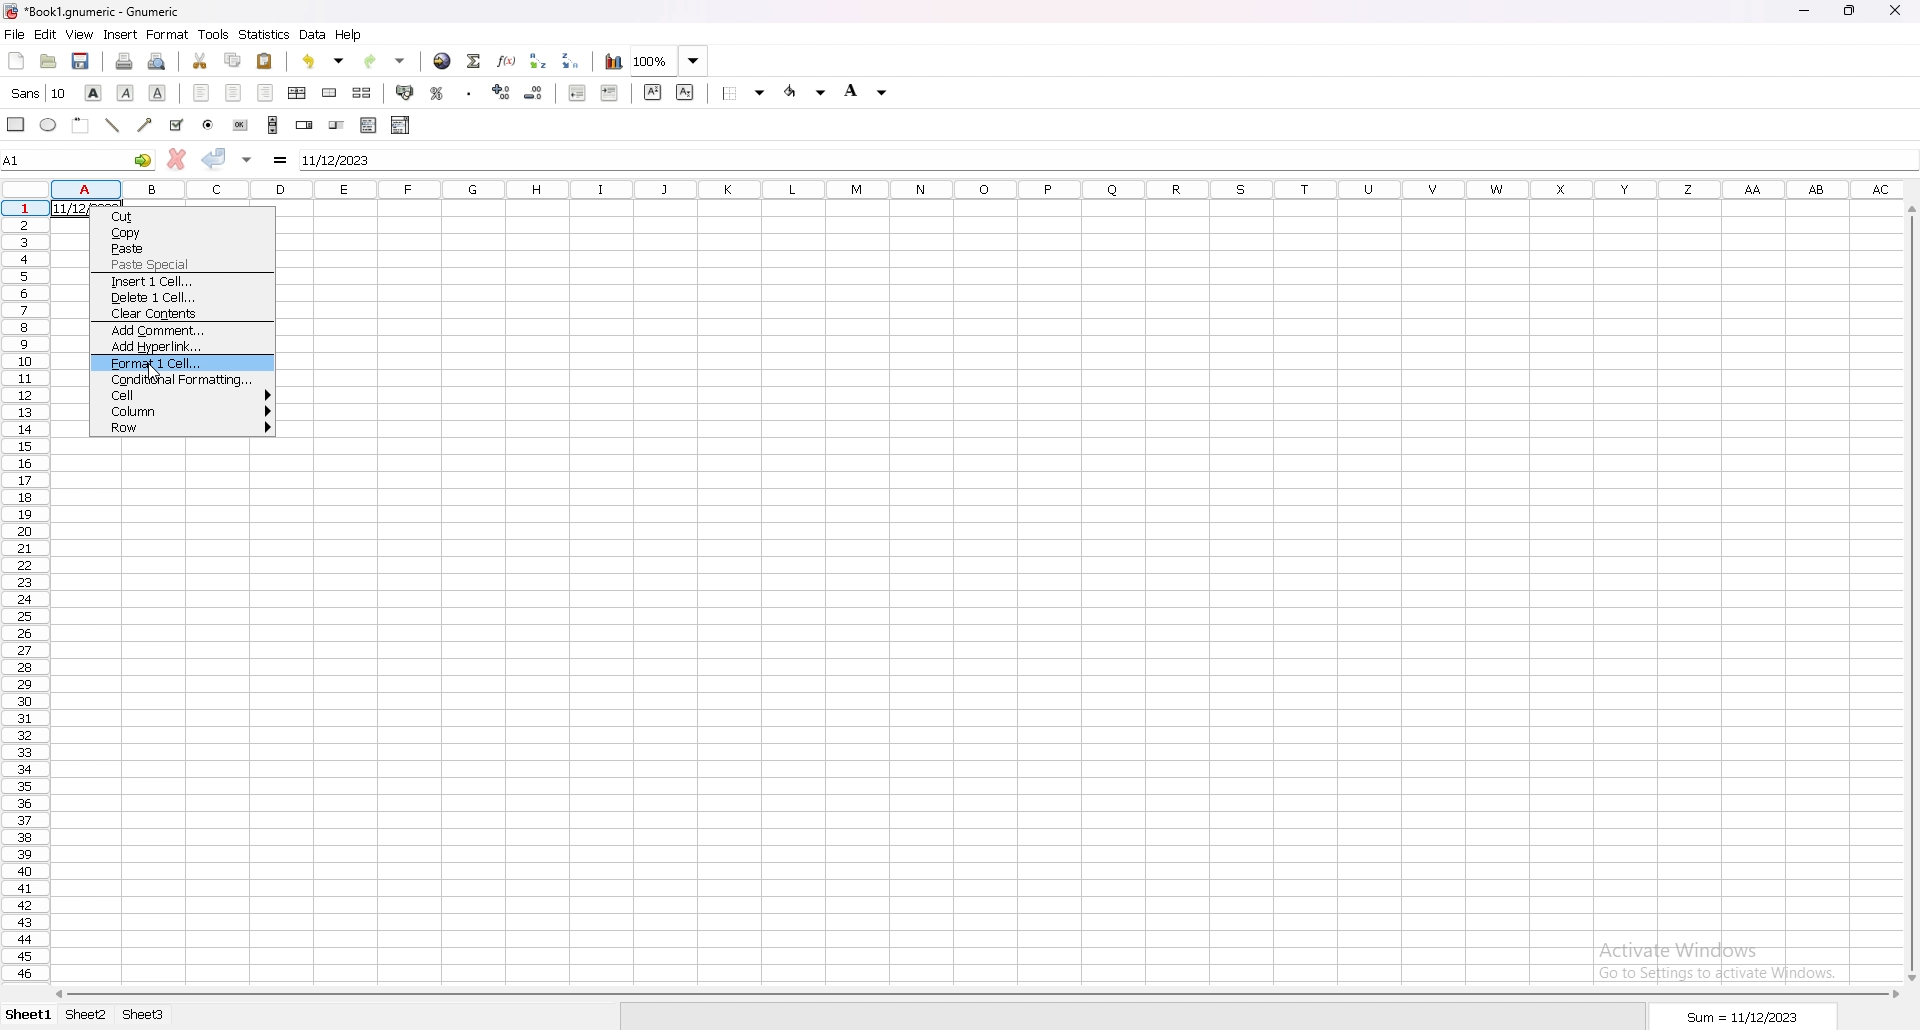 This screenshot has width=1920, height=1030. What do you see at coordinates (94, 92) in the screenshot?
I see `bold` at bounding box center [94, 92].